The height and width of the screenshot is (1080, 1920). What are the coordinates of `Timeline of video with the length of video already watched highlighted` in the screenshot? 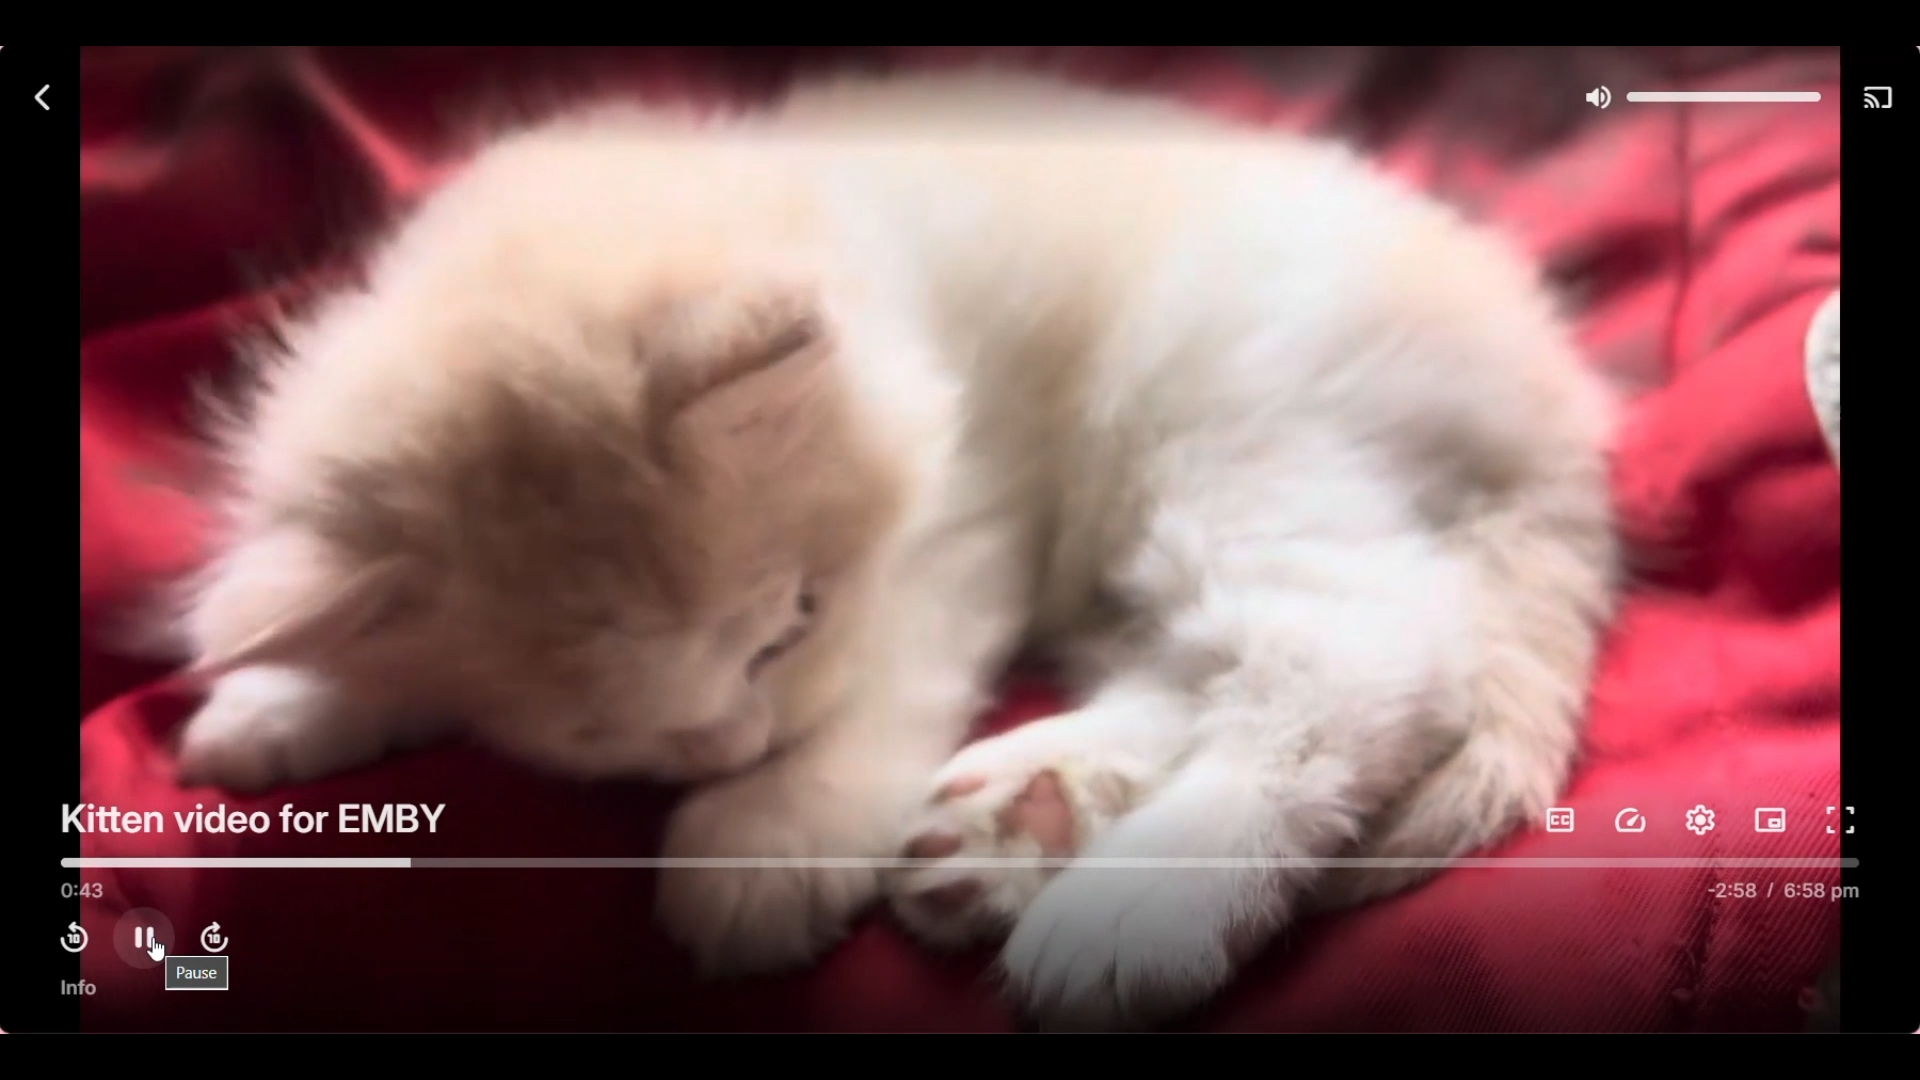 It's located at (966, 862).